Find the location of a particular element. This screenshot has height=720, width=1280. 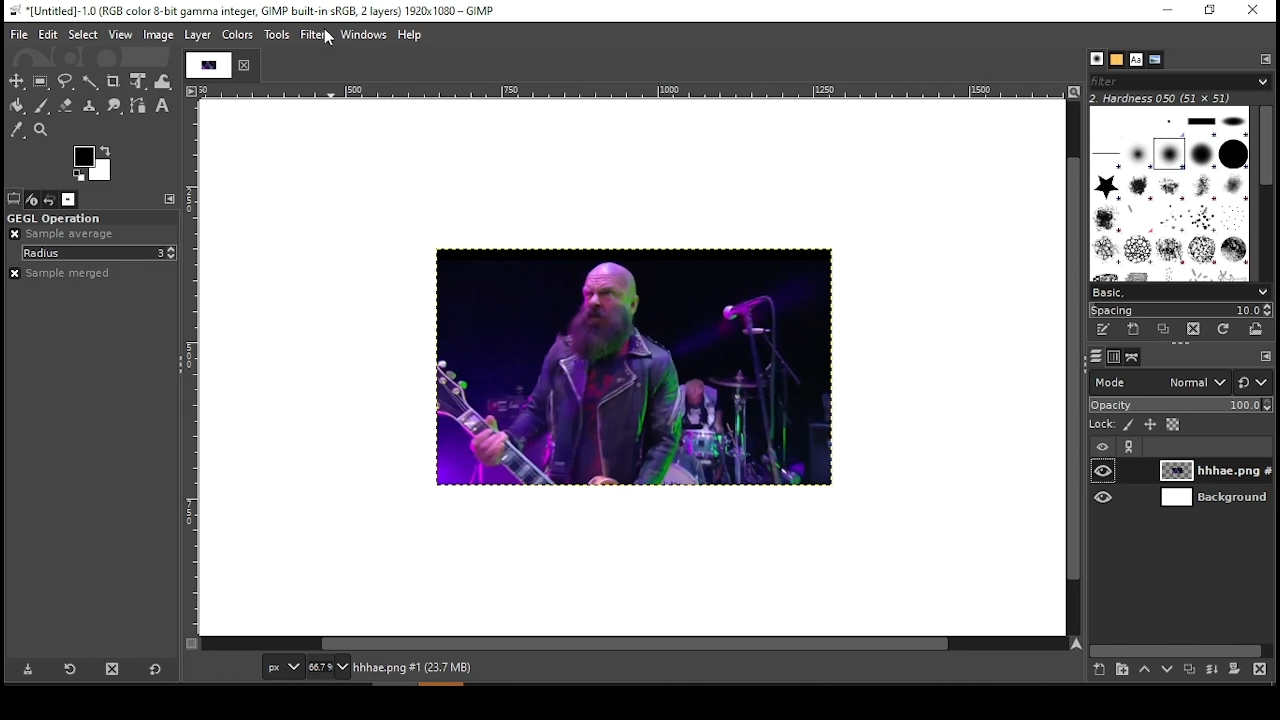

fuzzy selection tool is located at coordinates (91, 80).